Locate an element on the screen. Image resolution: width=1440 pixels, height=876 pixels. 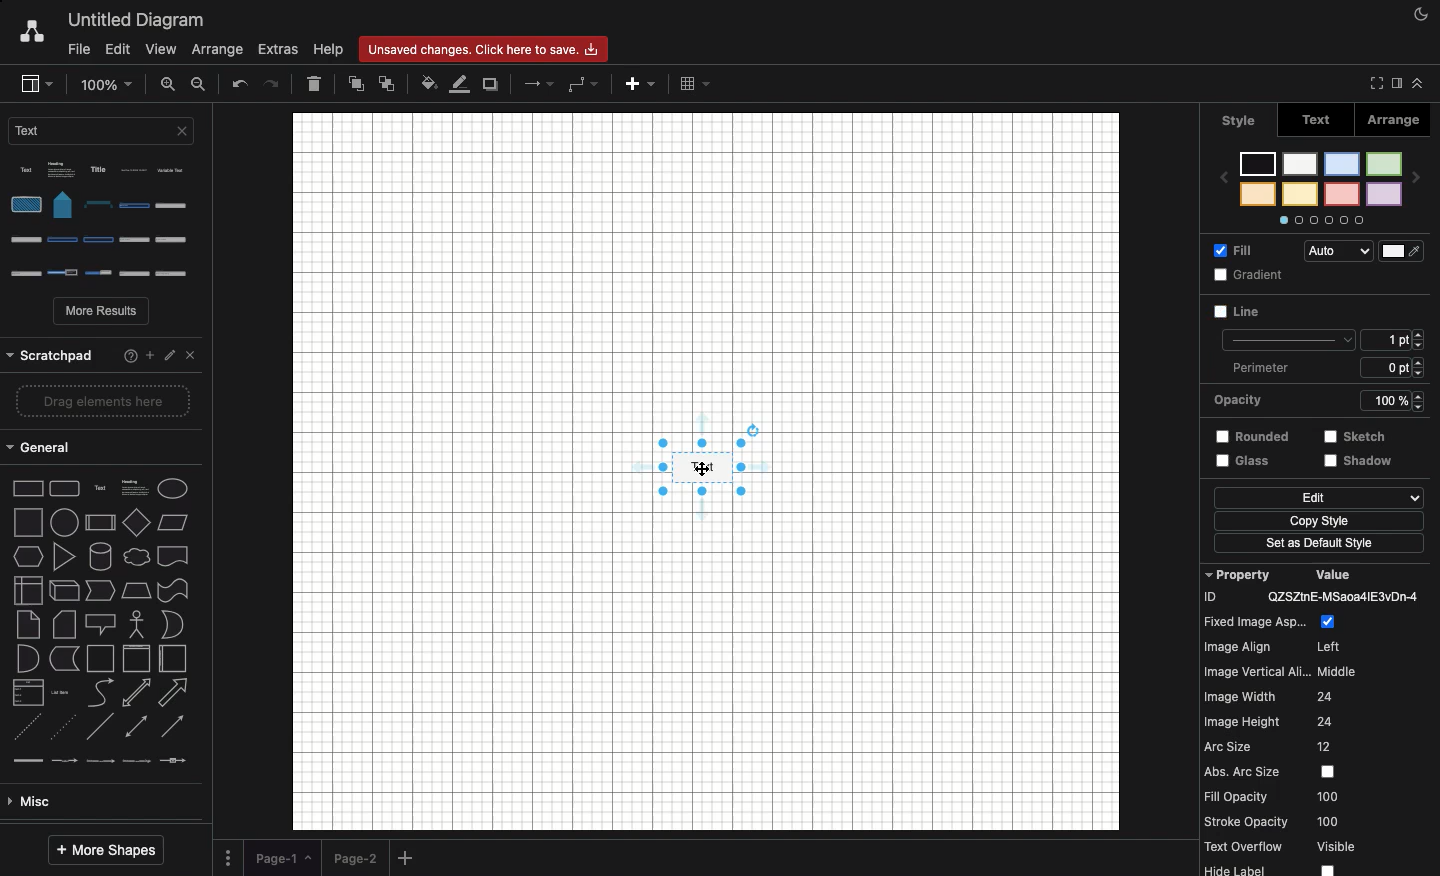
Misc is located at coordinates (98, 624).